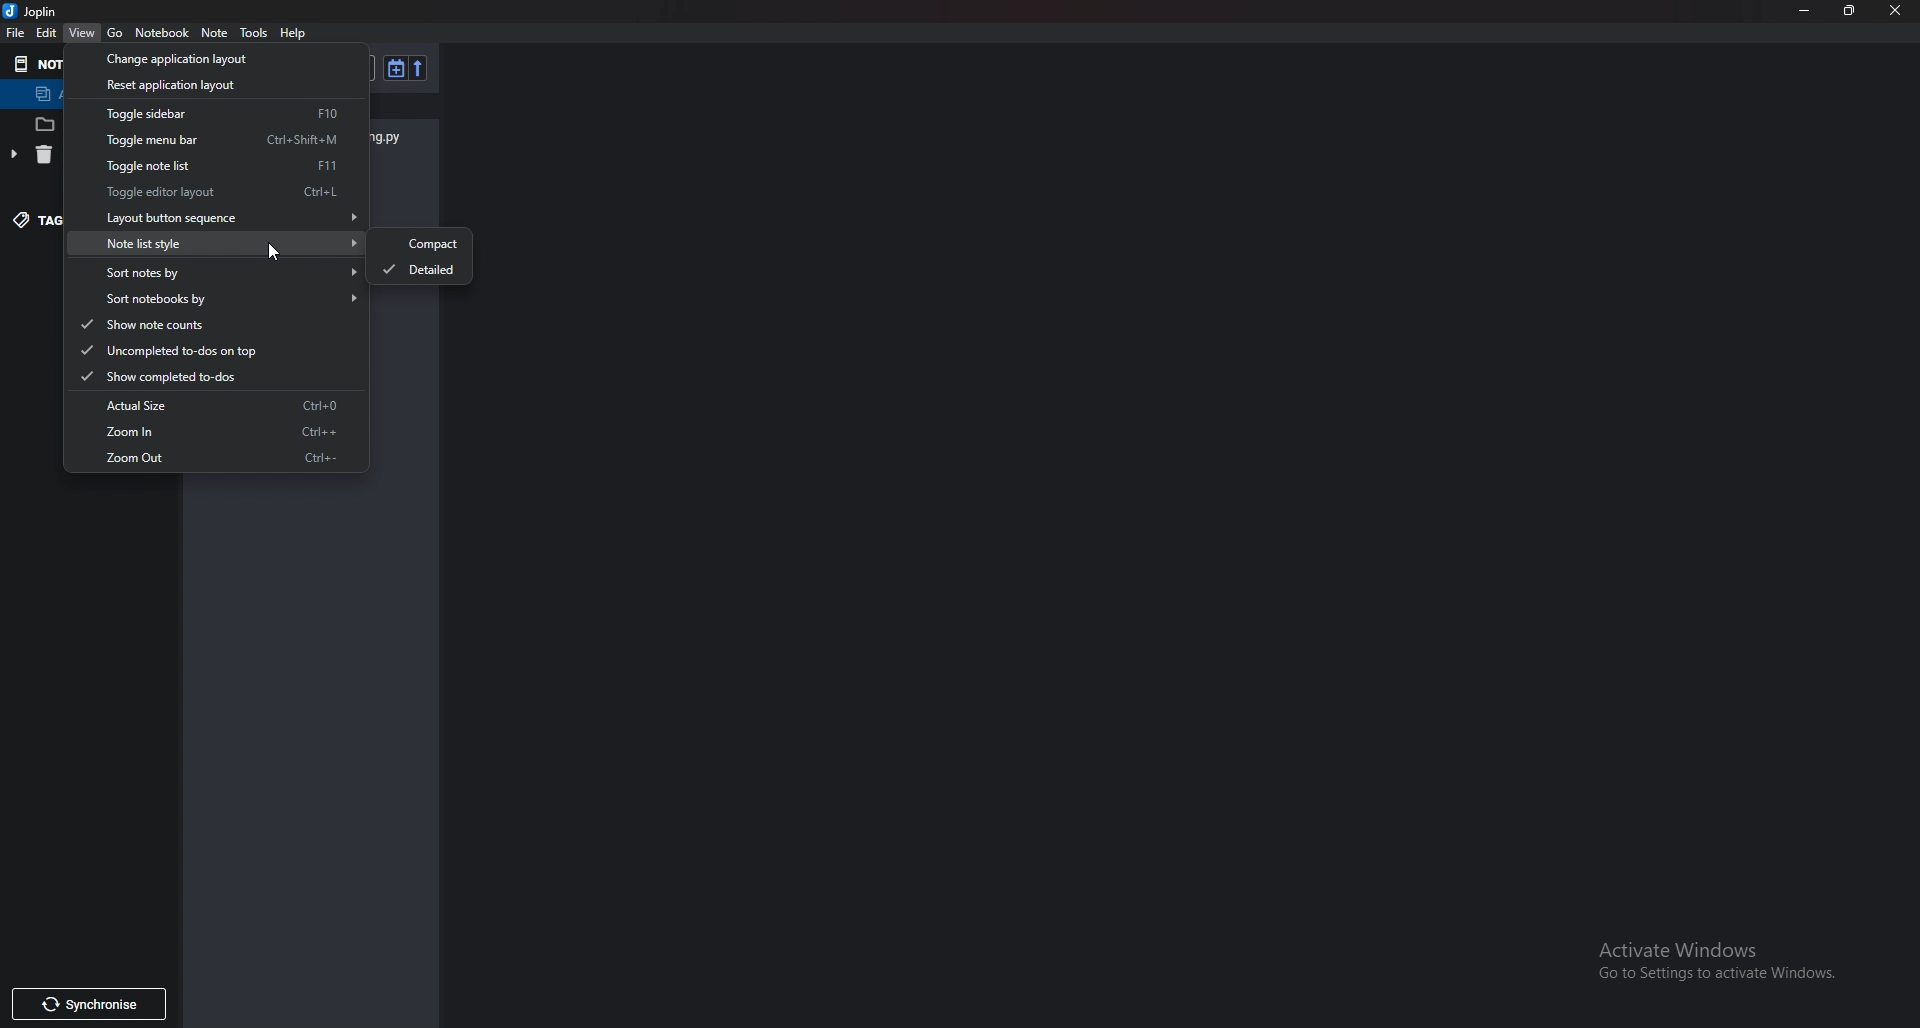 This screenshot has width=1920, height=1028. Describe the element at coordinates (254, 33) in the screenshot. I see `Tools` at that location.